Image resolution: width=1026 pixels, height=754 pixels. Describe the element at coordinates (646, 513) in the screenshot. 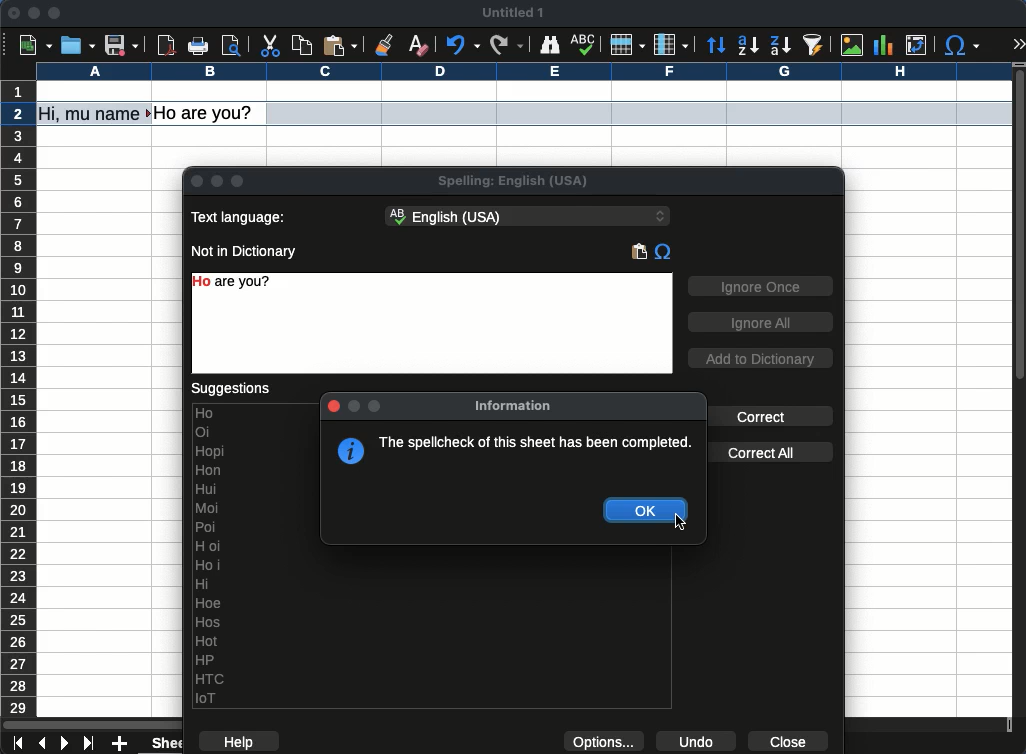

I see `okay` at that location.